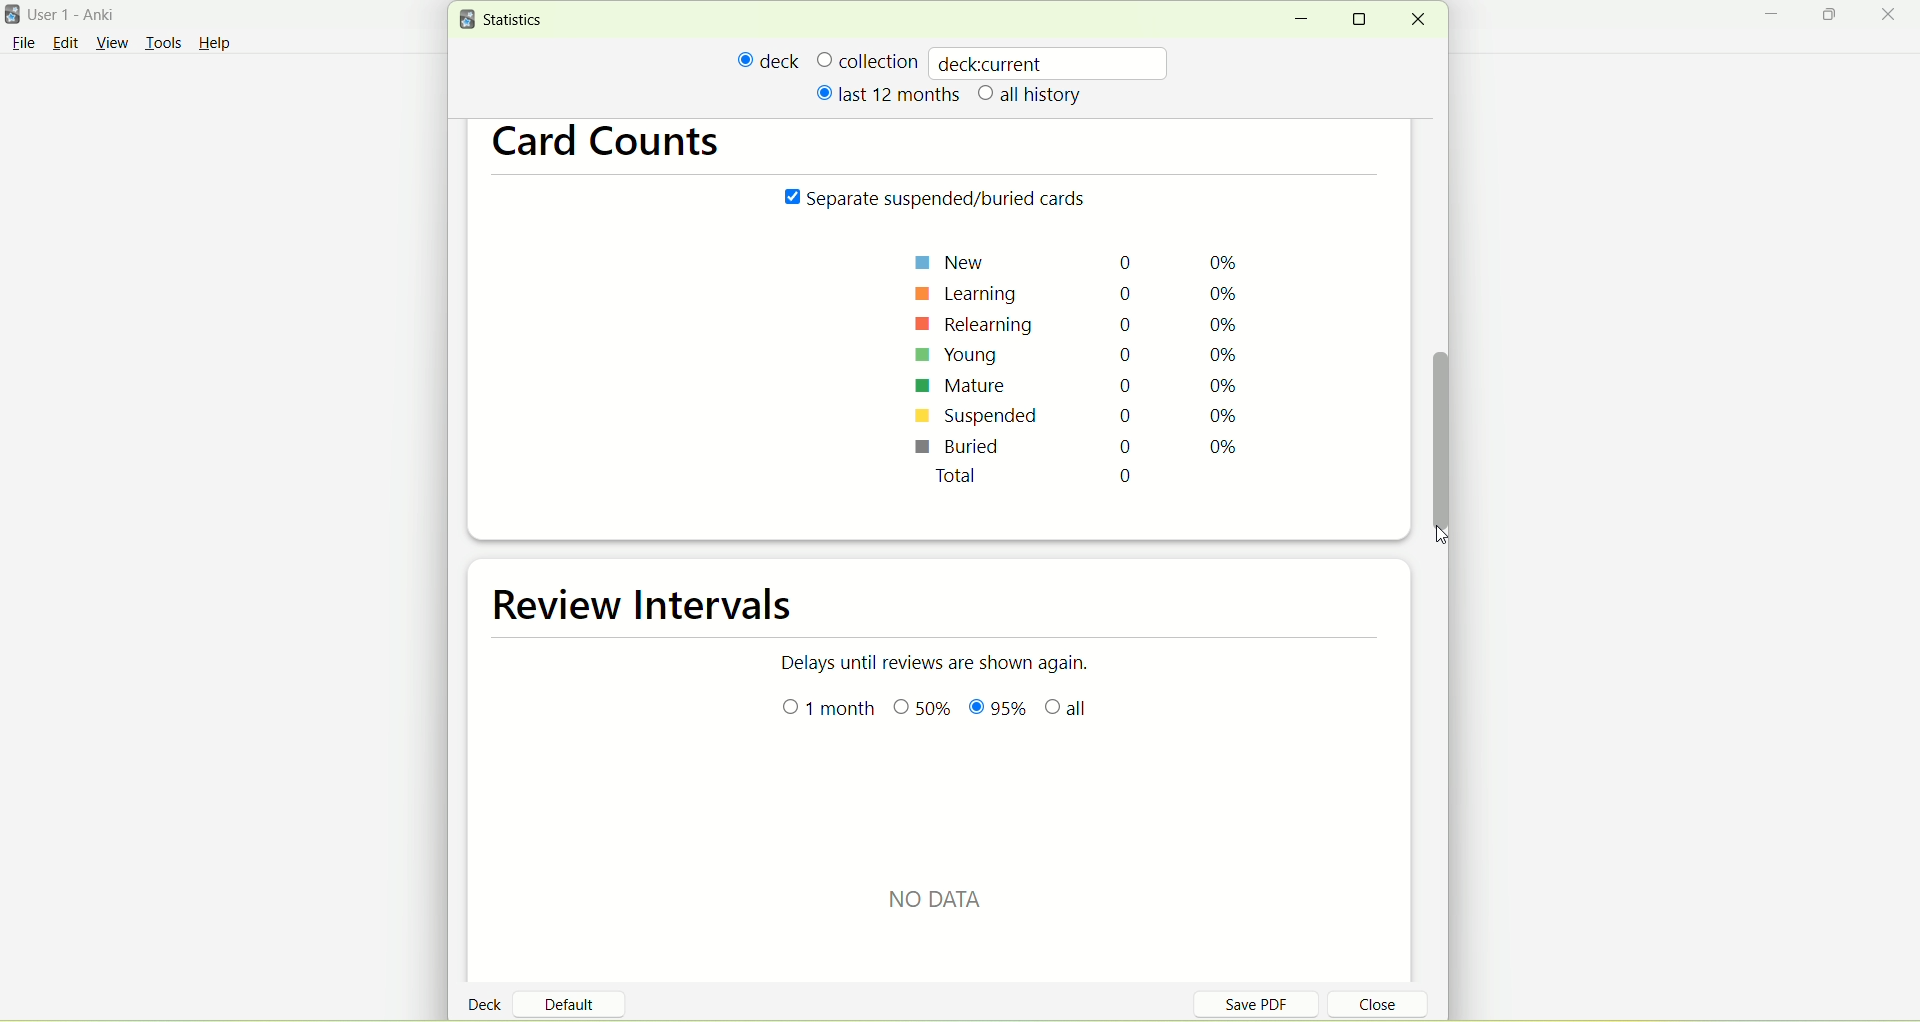  I want to click on minimize, so click(1300, 20).